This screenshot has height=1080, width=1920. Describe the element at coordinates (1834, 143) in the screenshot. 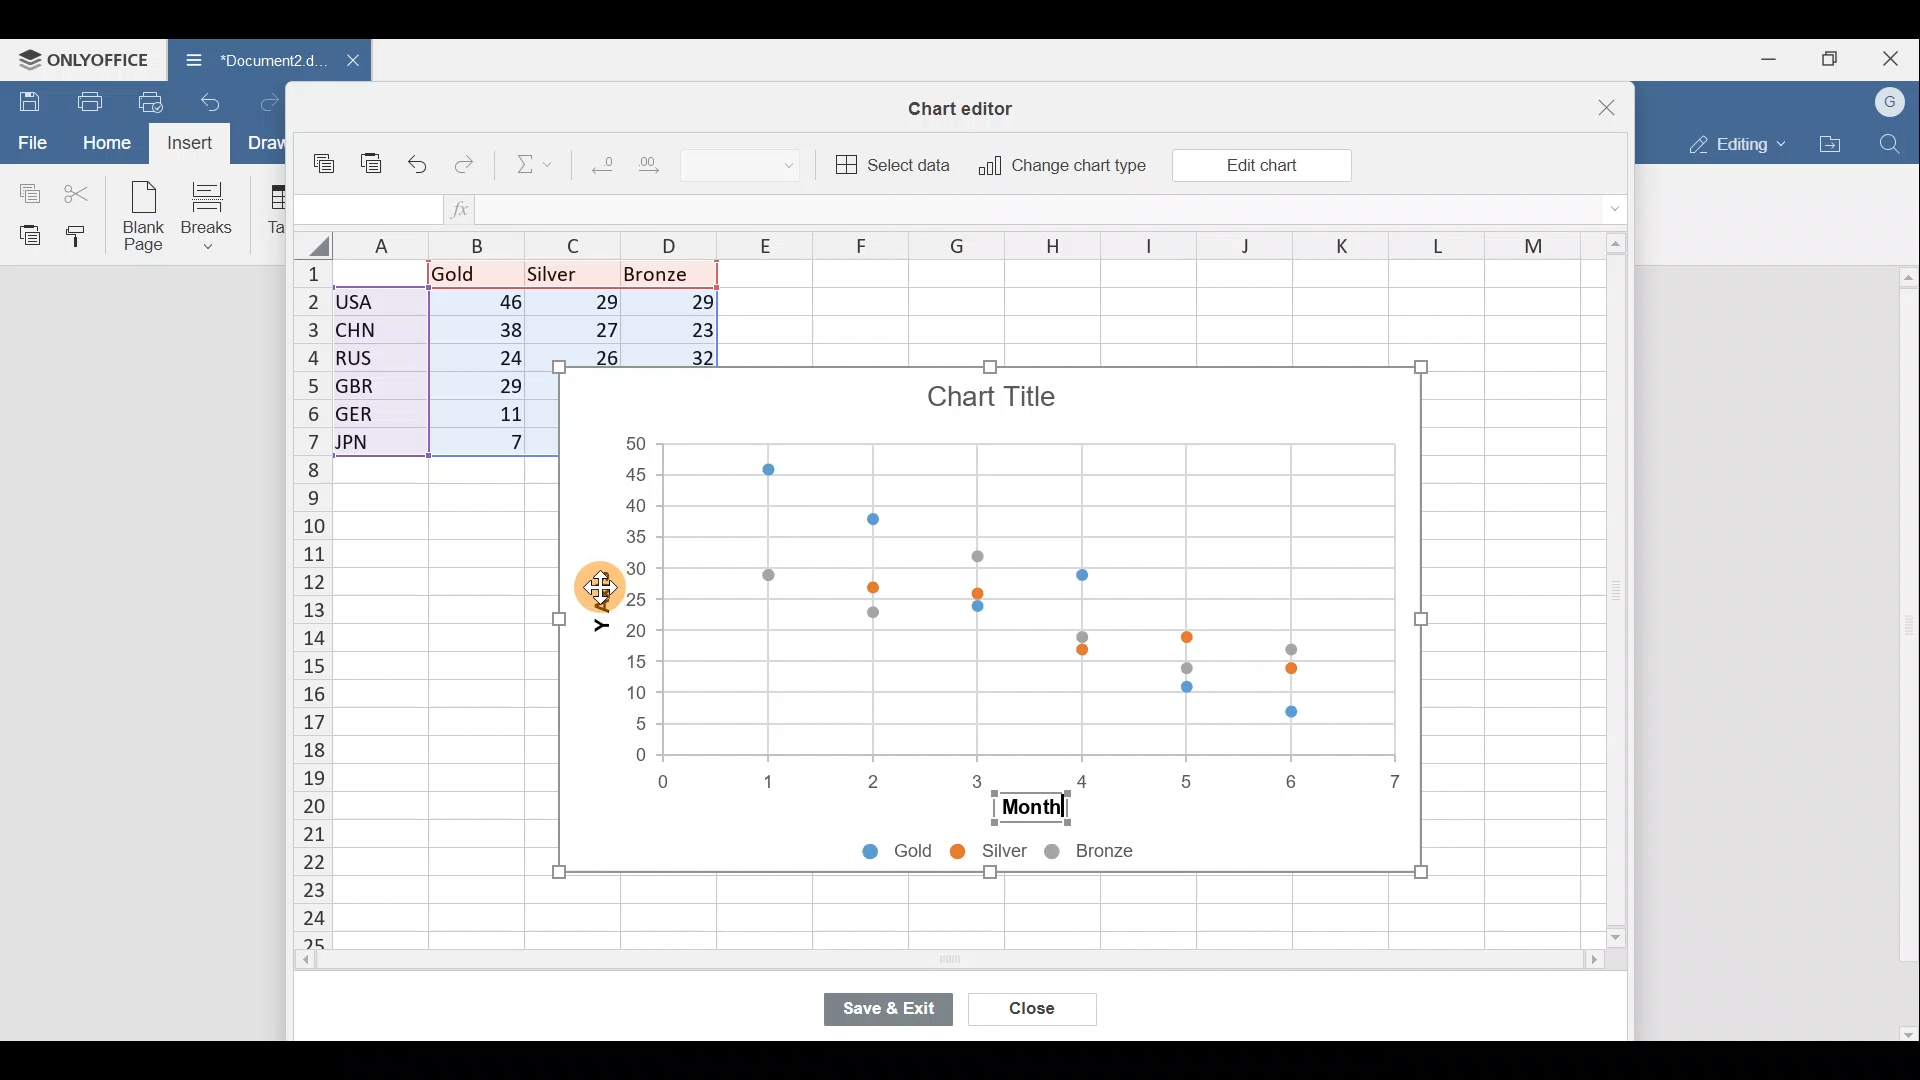

I see `Open file location` at that location.